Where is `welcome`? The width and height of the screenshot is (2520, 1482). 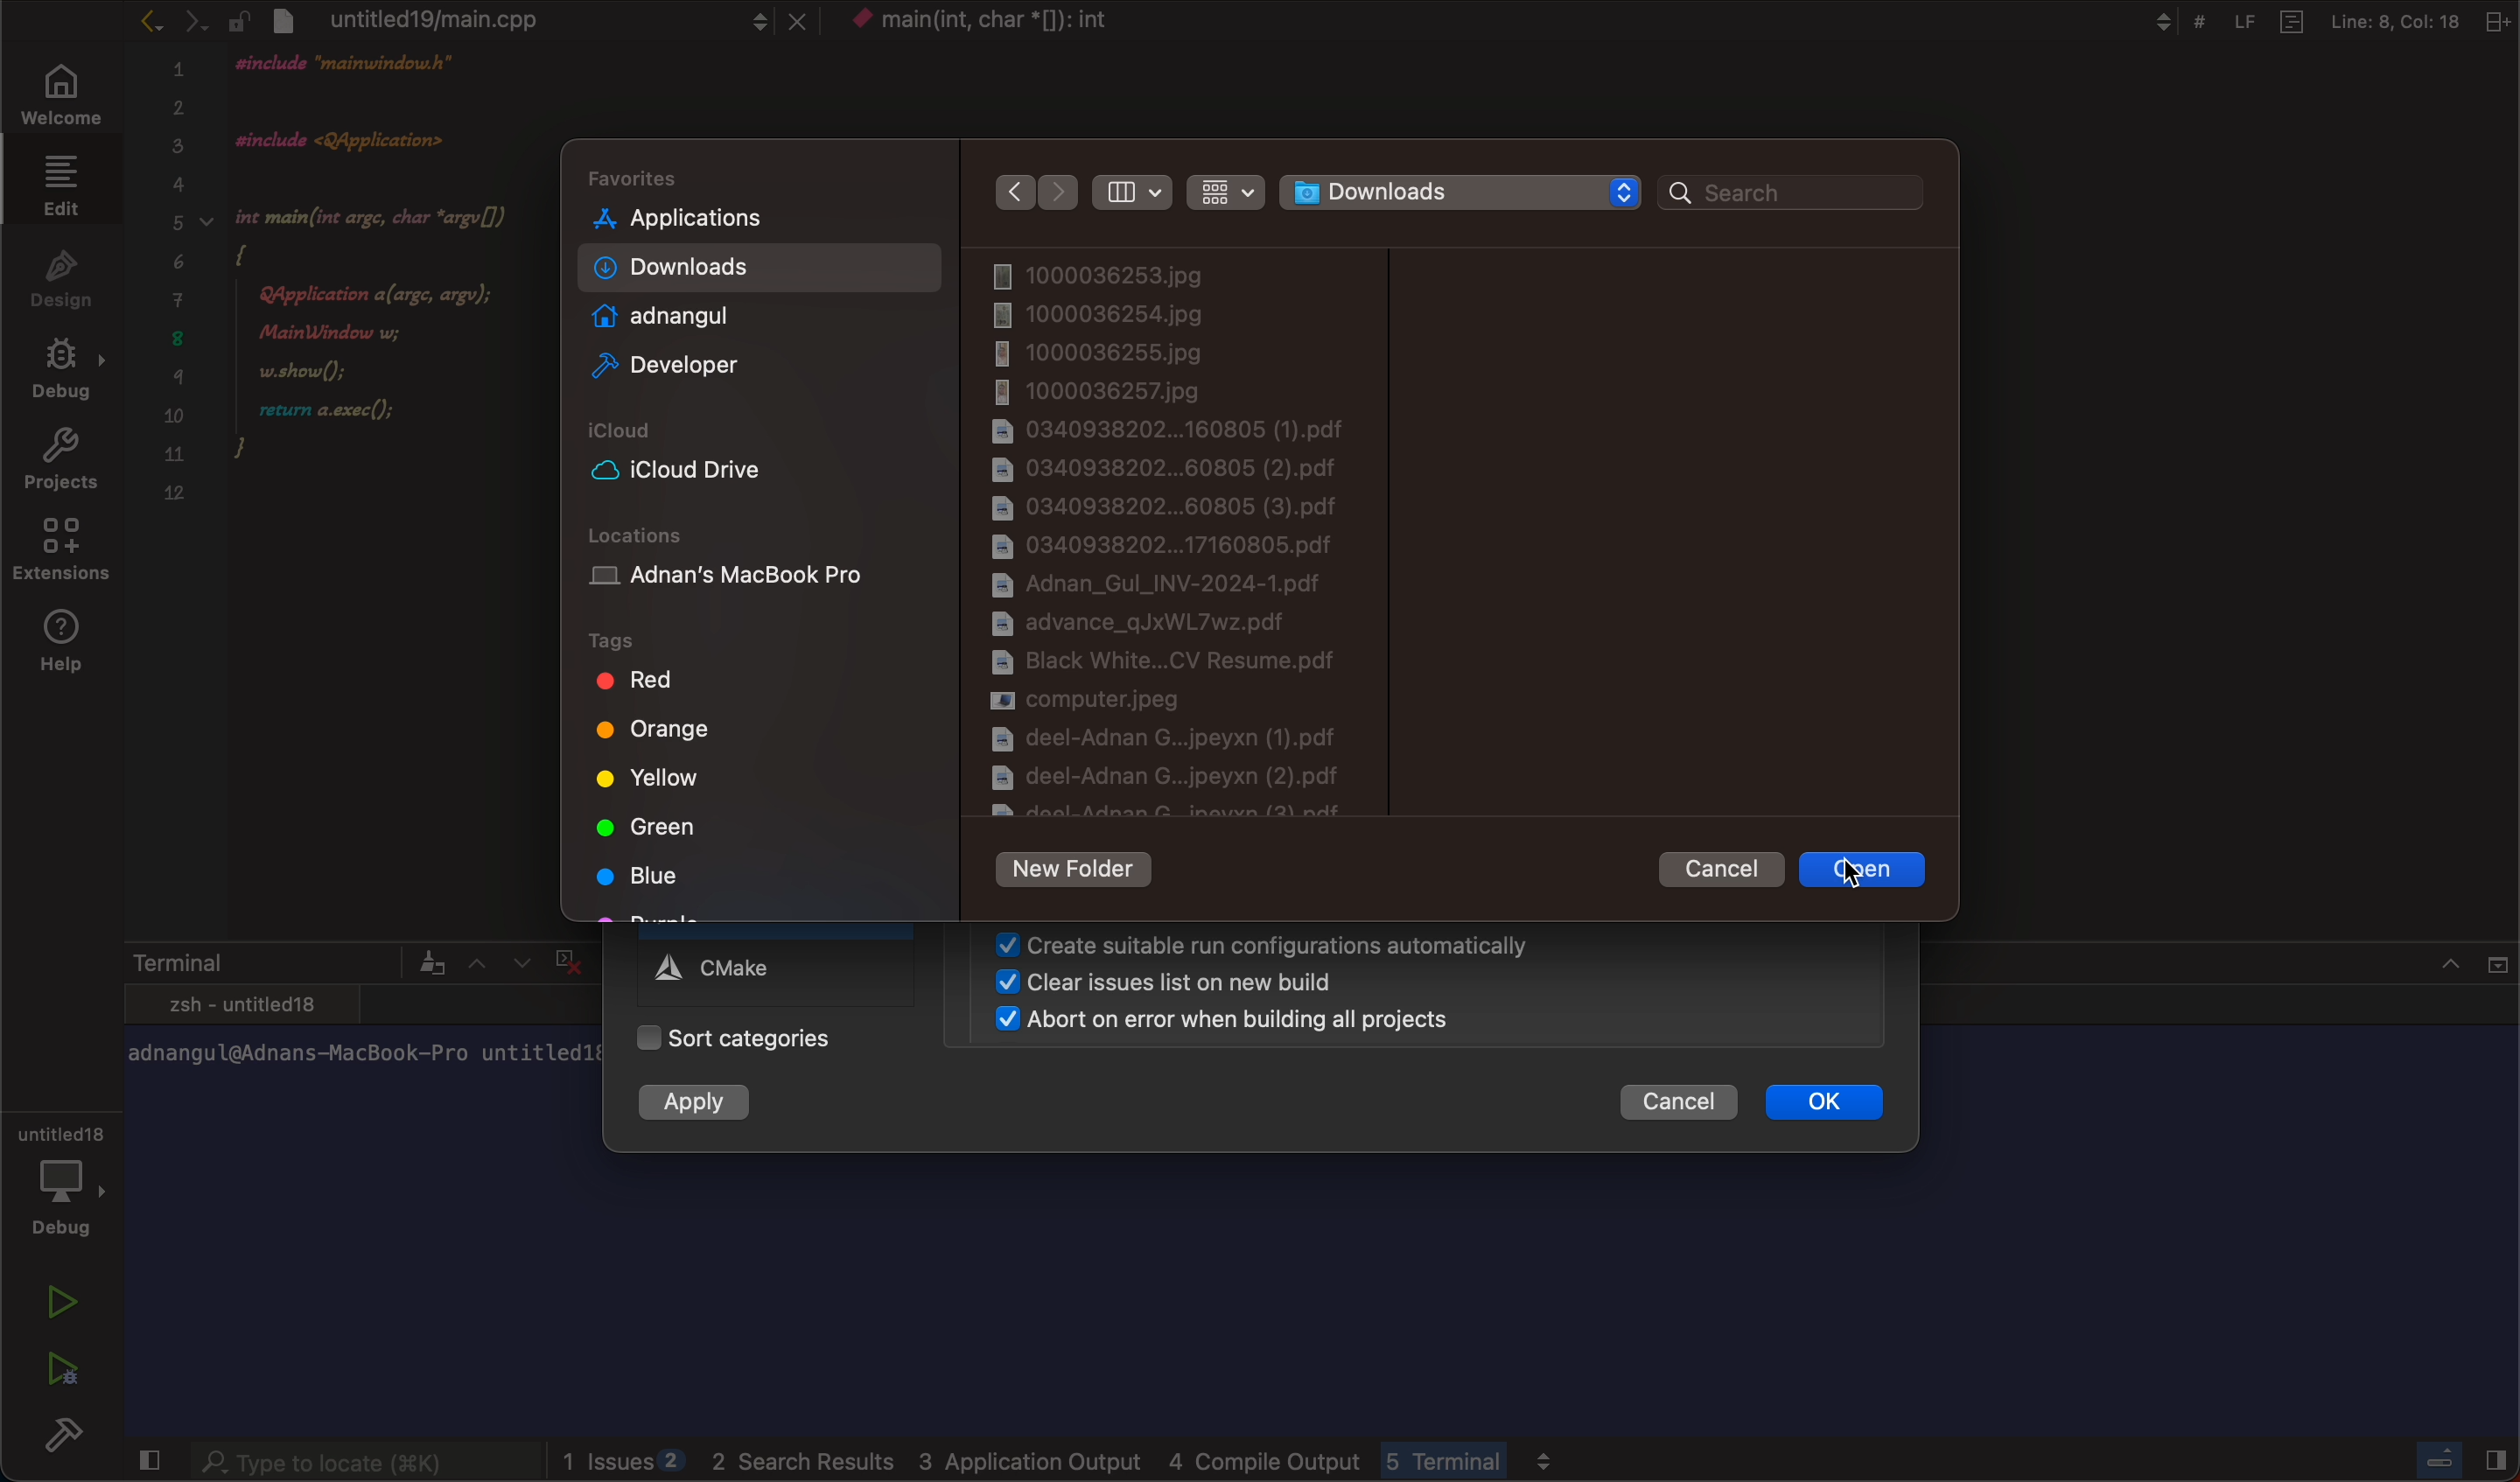 welcome is located at coordinates (62, 96).